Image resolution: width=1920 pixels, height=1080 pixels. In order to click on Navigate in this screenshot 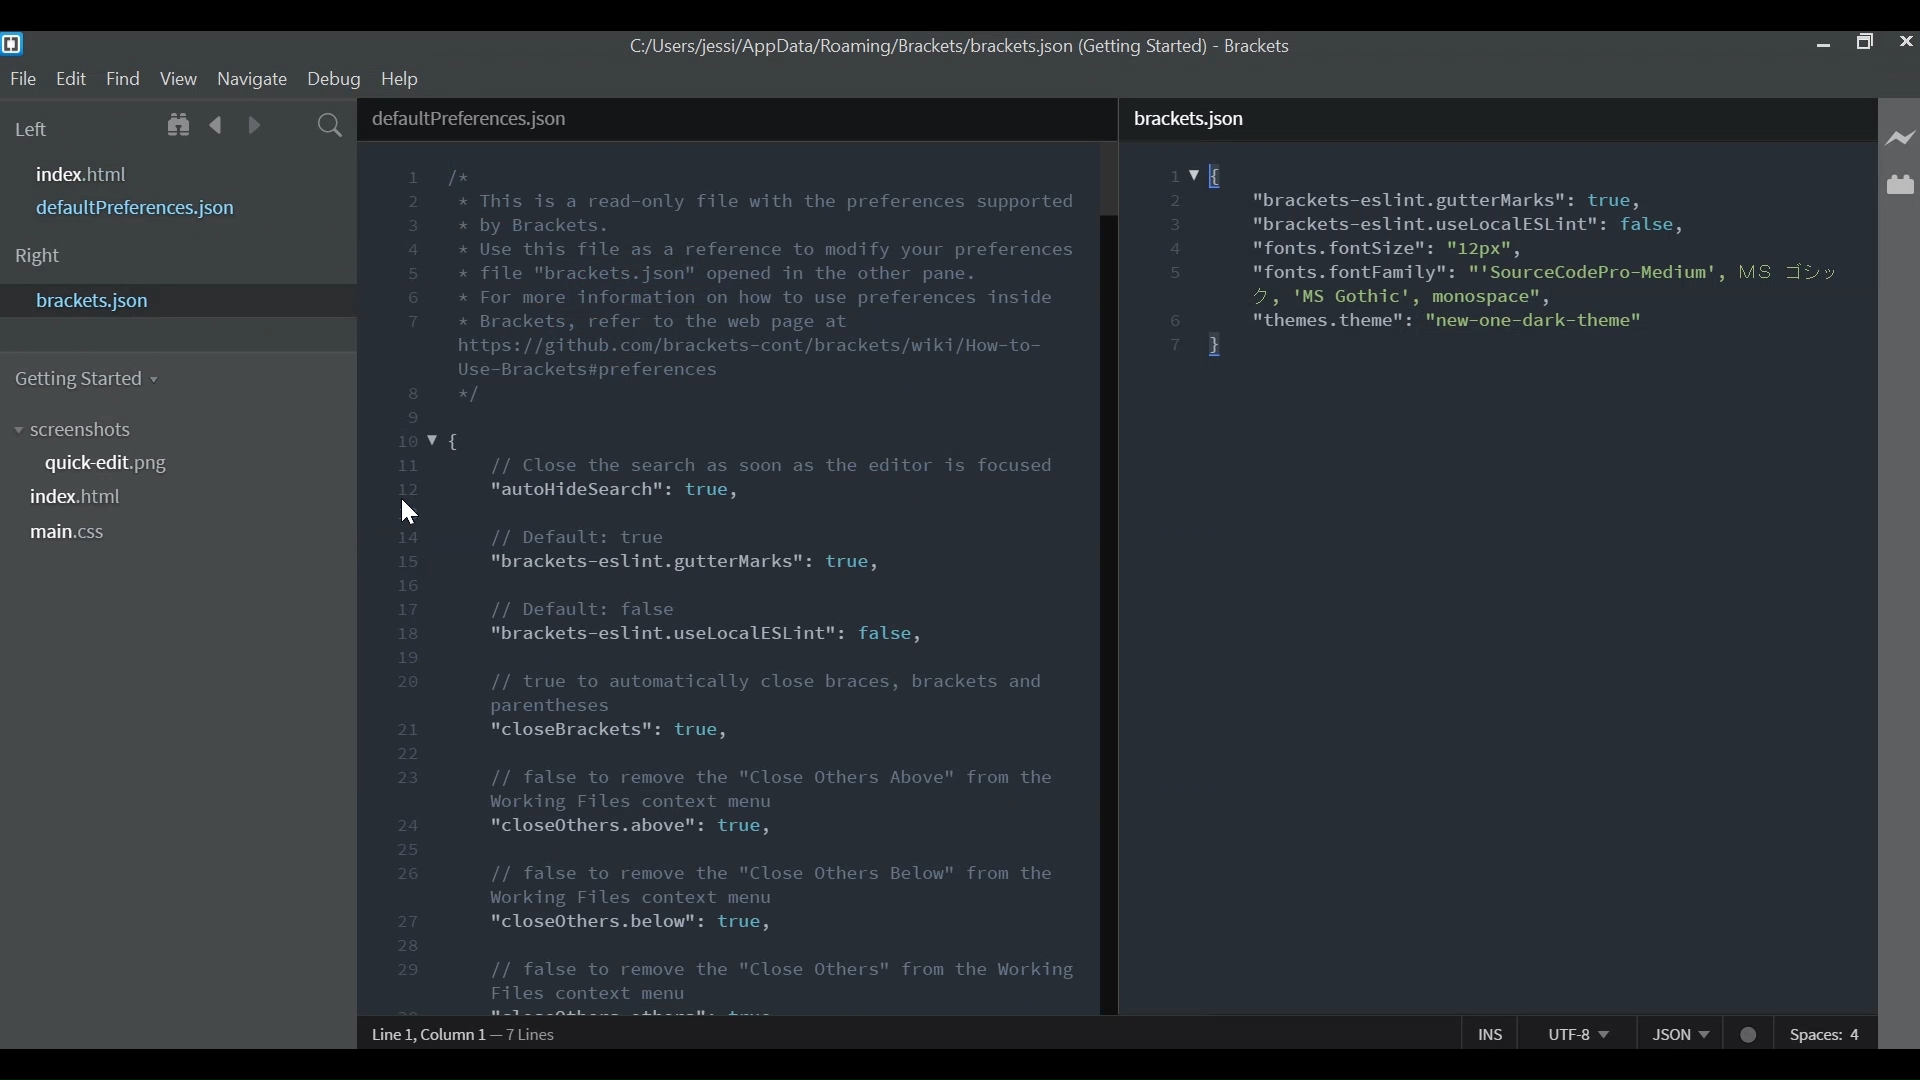, I will do `click(251, 79)`.